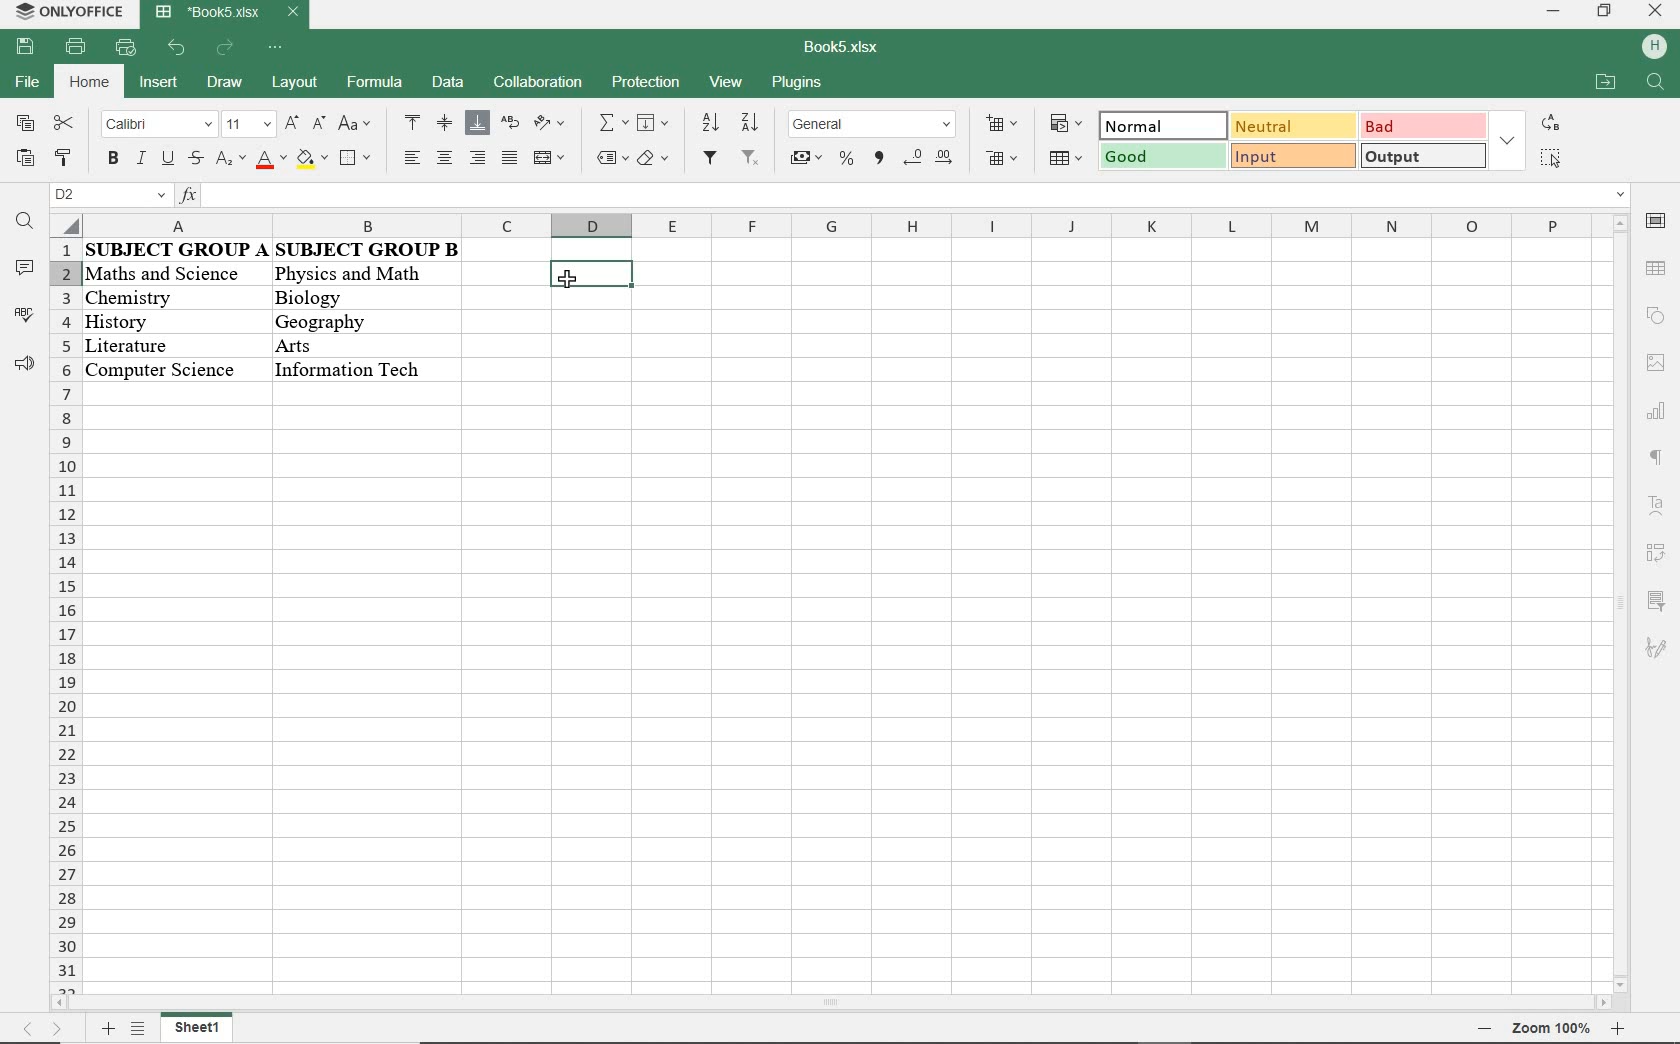 This screenshot has width=1680, height=1044. I want to click on copy style, so click(63, 160).